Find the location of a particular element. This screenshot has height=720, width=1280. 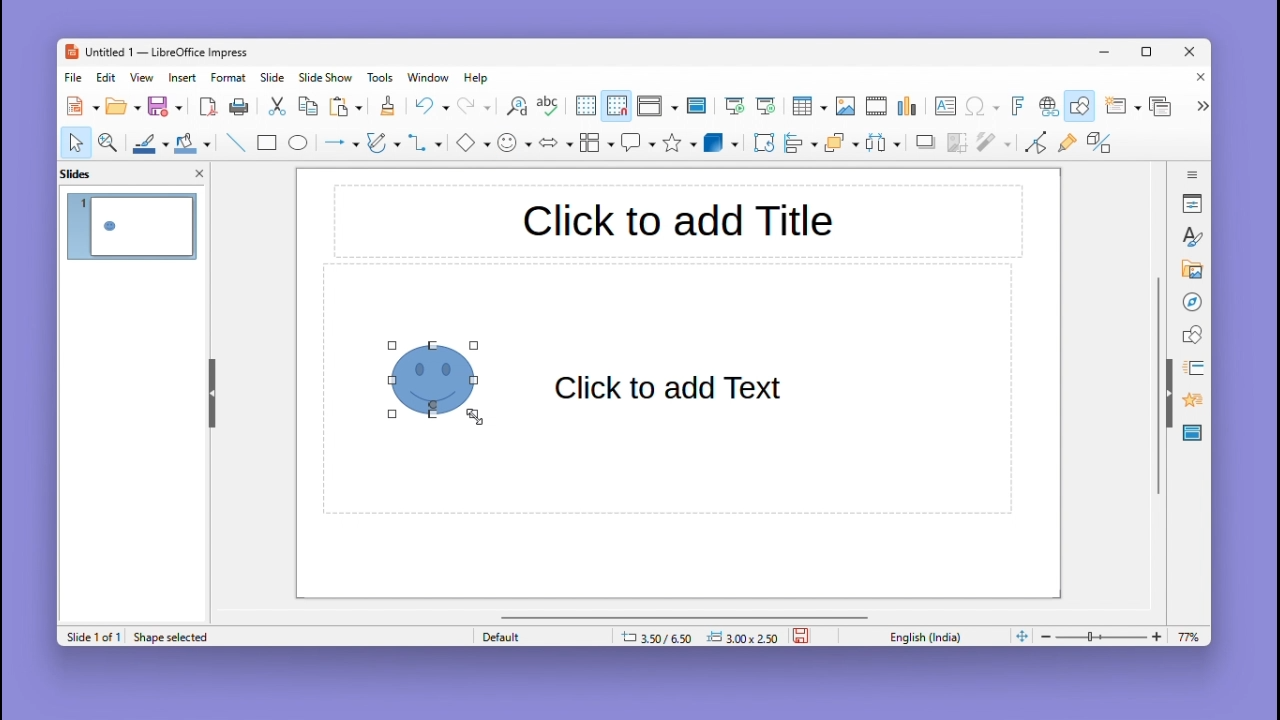

Shape selected is located at coordinates (175, 636).